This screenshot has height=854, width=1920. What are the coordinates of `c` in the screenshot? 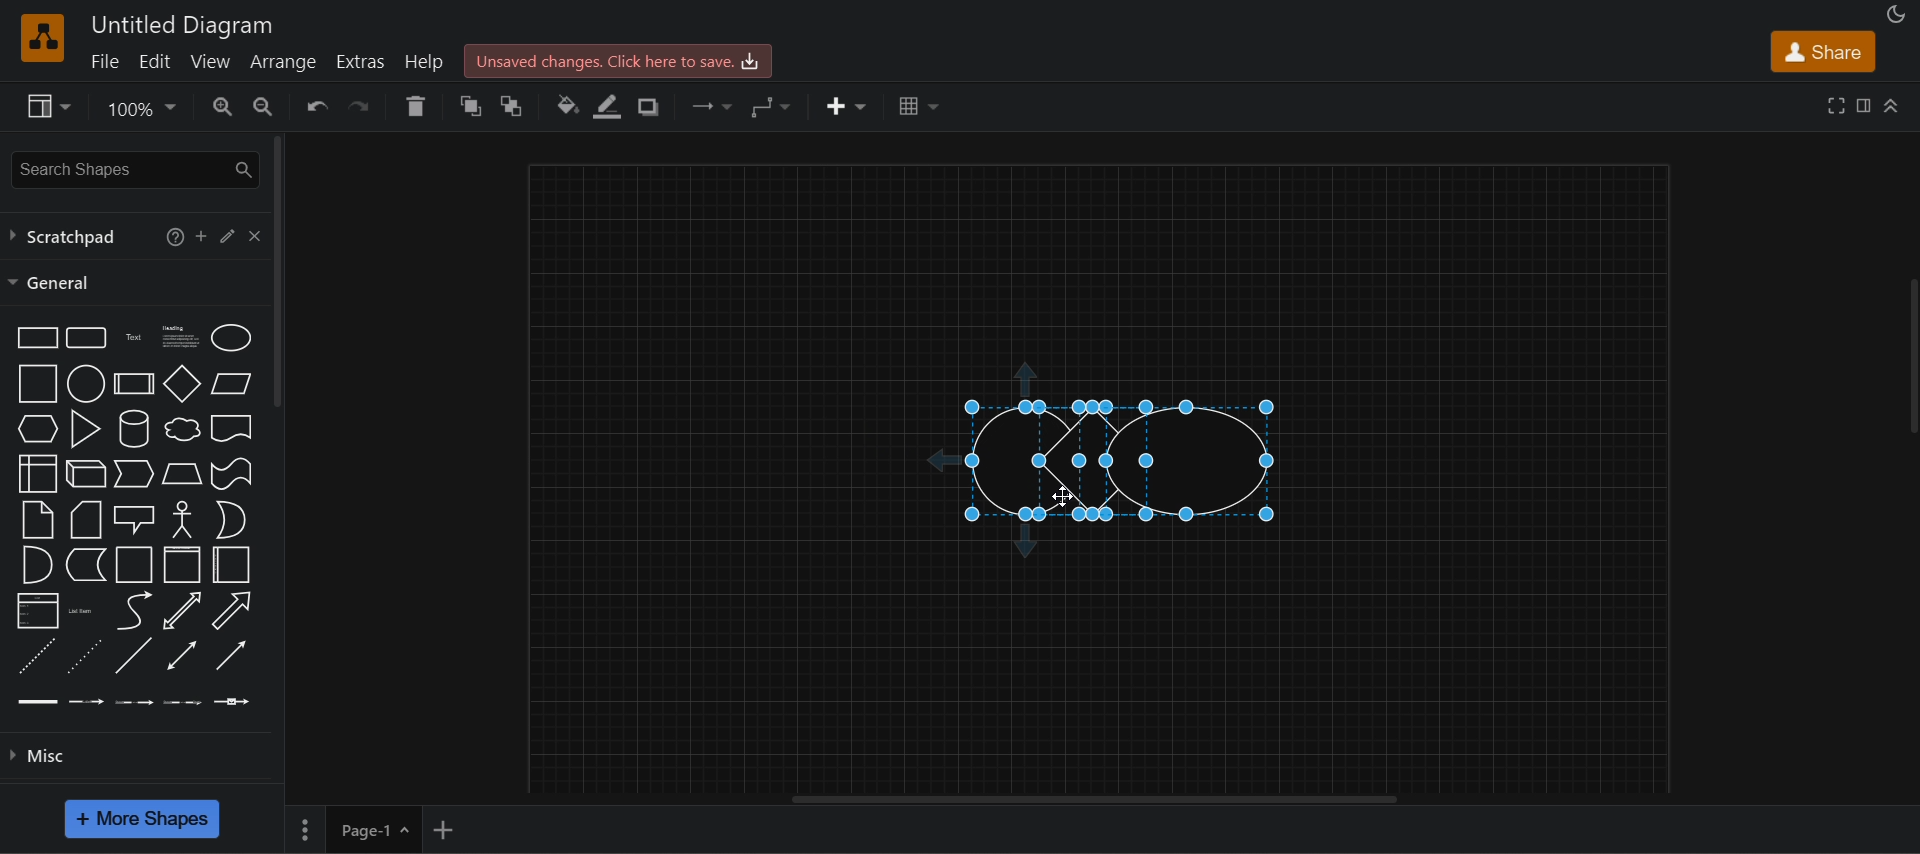 It's located at (254, 233).